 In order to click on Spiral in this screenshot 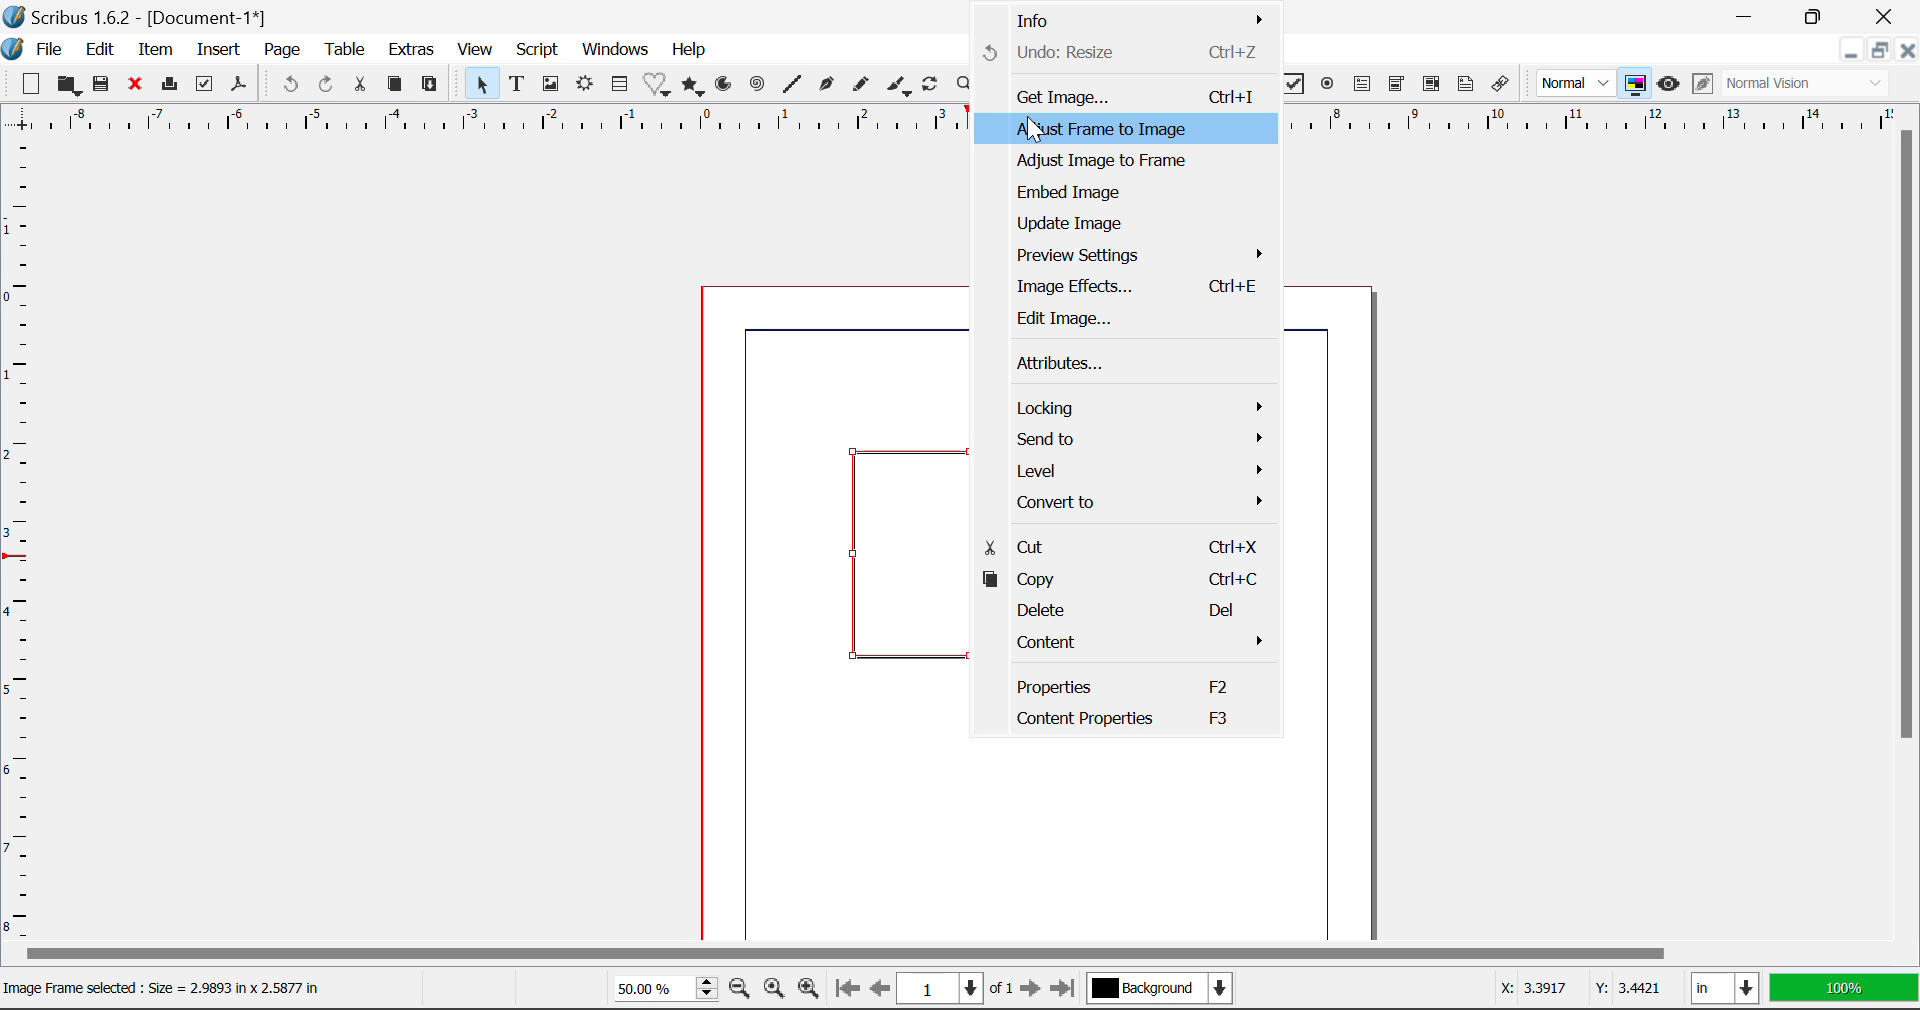, I will do `click(756, 86)`.